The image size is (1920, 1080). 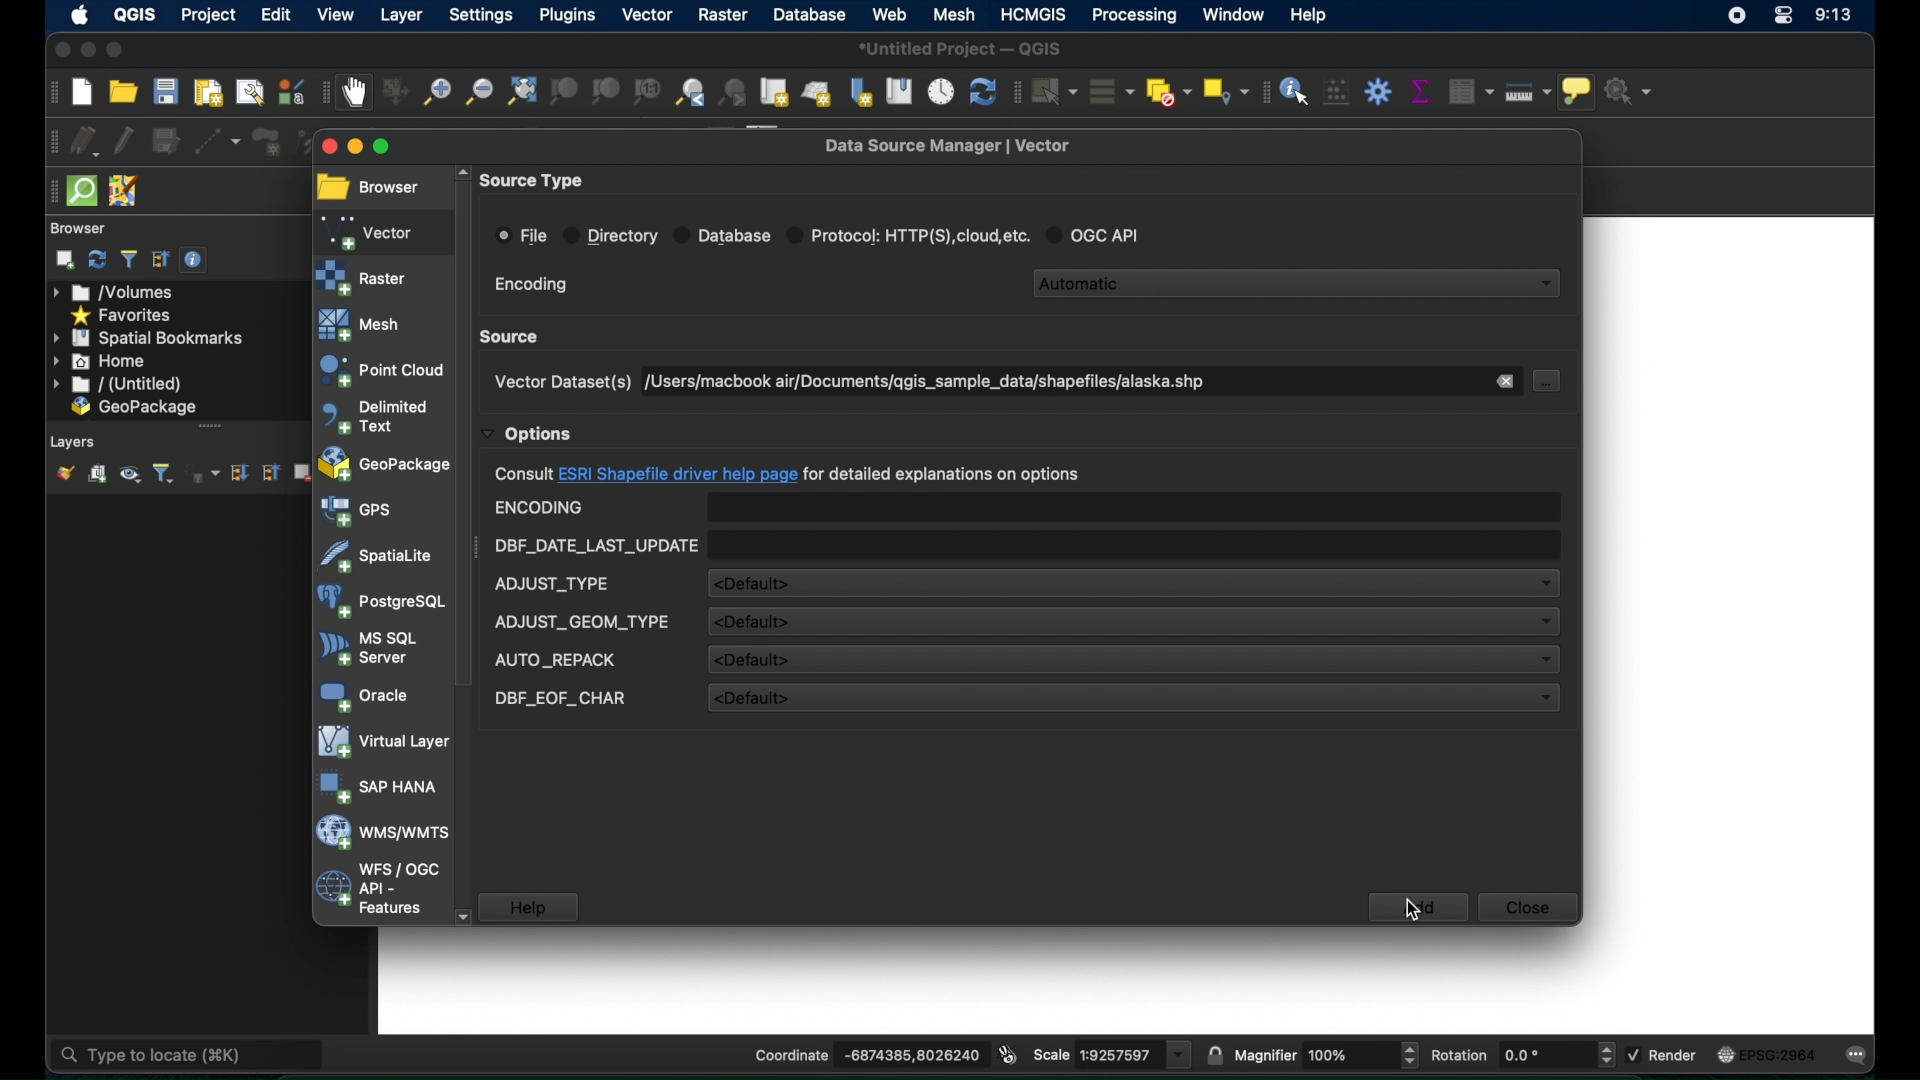 What do you see at coordinates (849, 1050) in the screenshot?
I see `coordinate ` at bounding box center [849, 1050].